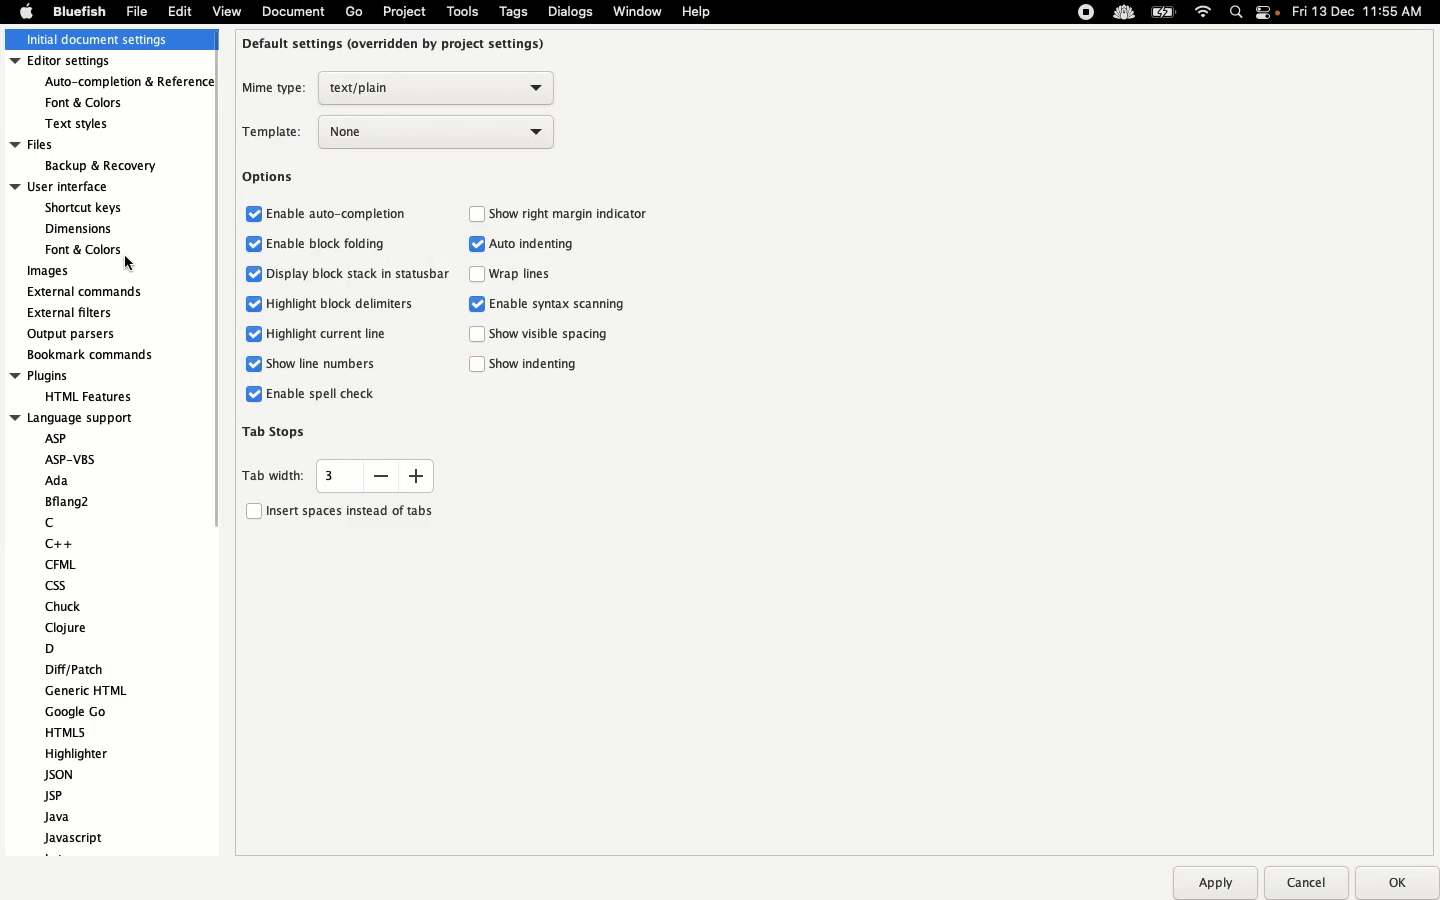 This screenshot has width=1440, height=900. Describe the element at coordinates (291, 13) in the screenshot. I see `document` at that location.